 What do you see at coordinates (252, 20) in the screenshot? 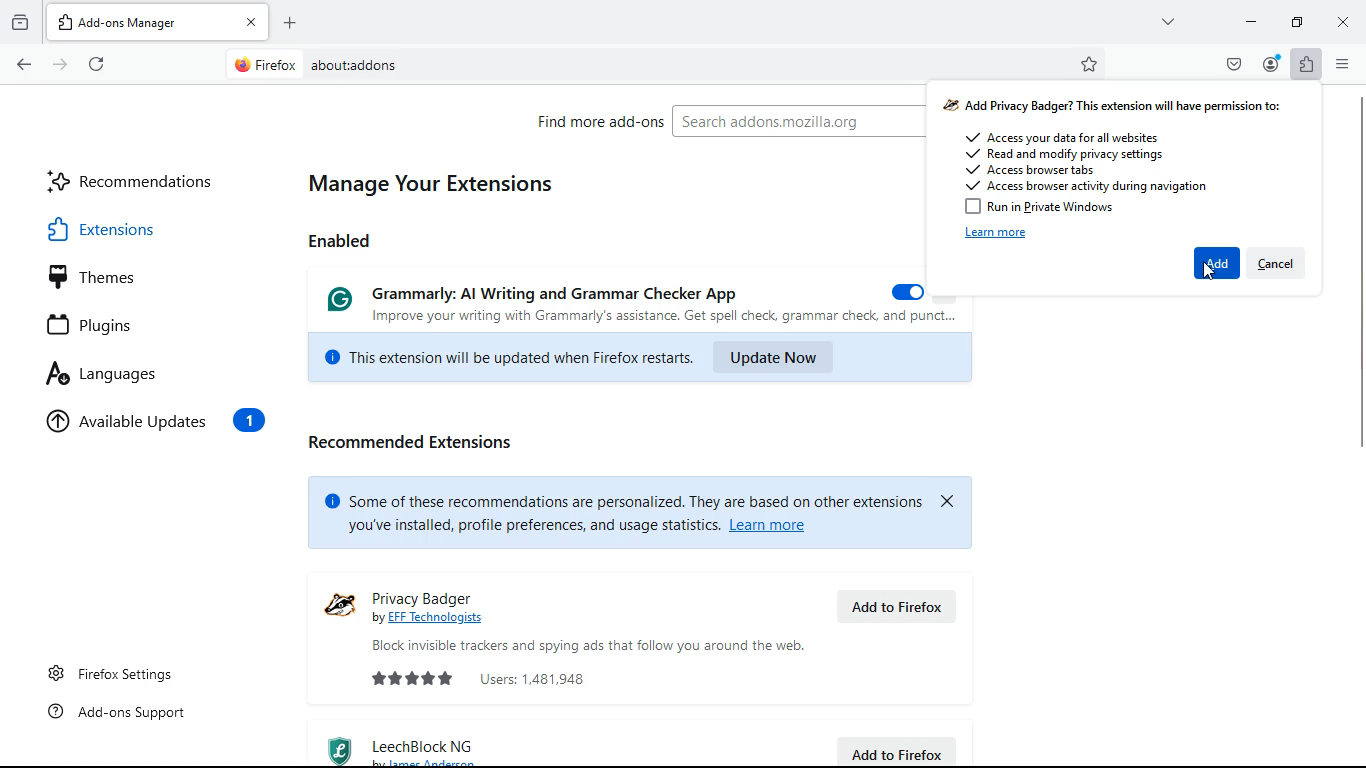
I see `close tab` at bounding box center [252, 20].